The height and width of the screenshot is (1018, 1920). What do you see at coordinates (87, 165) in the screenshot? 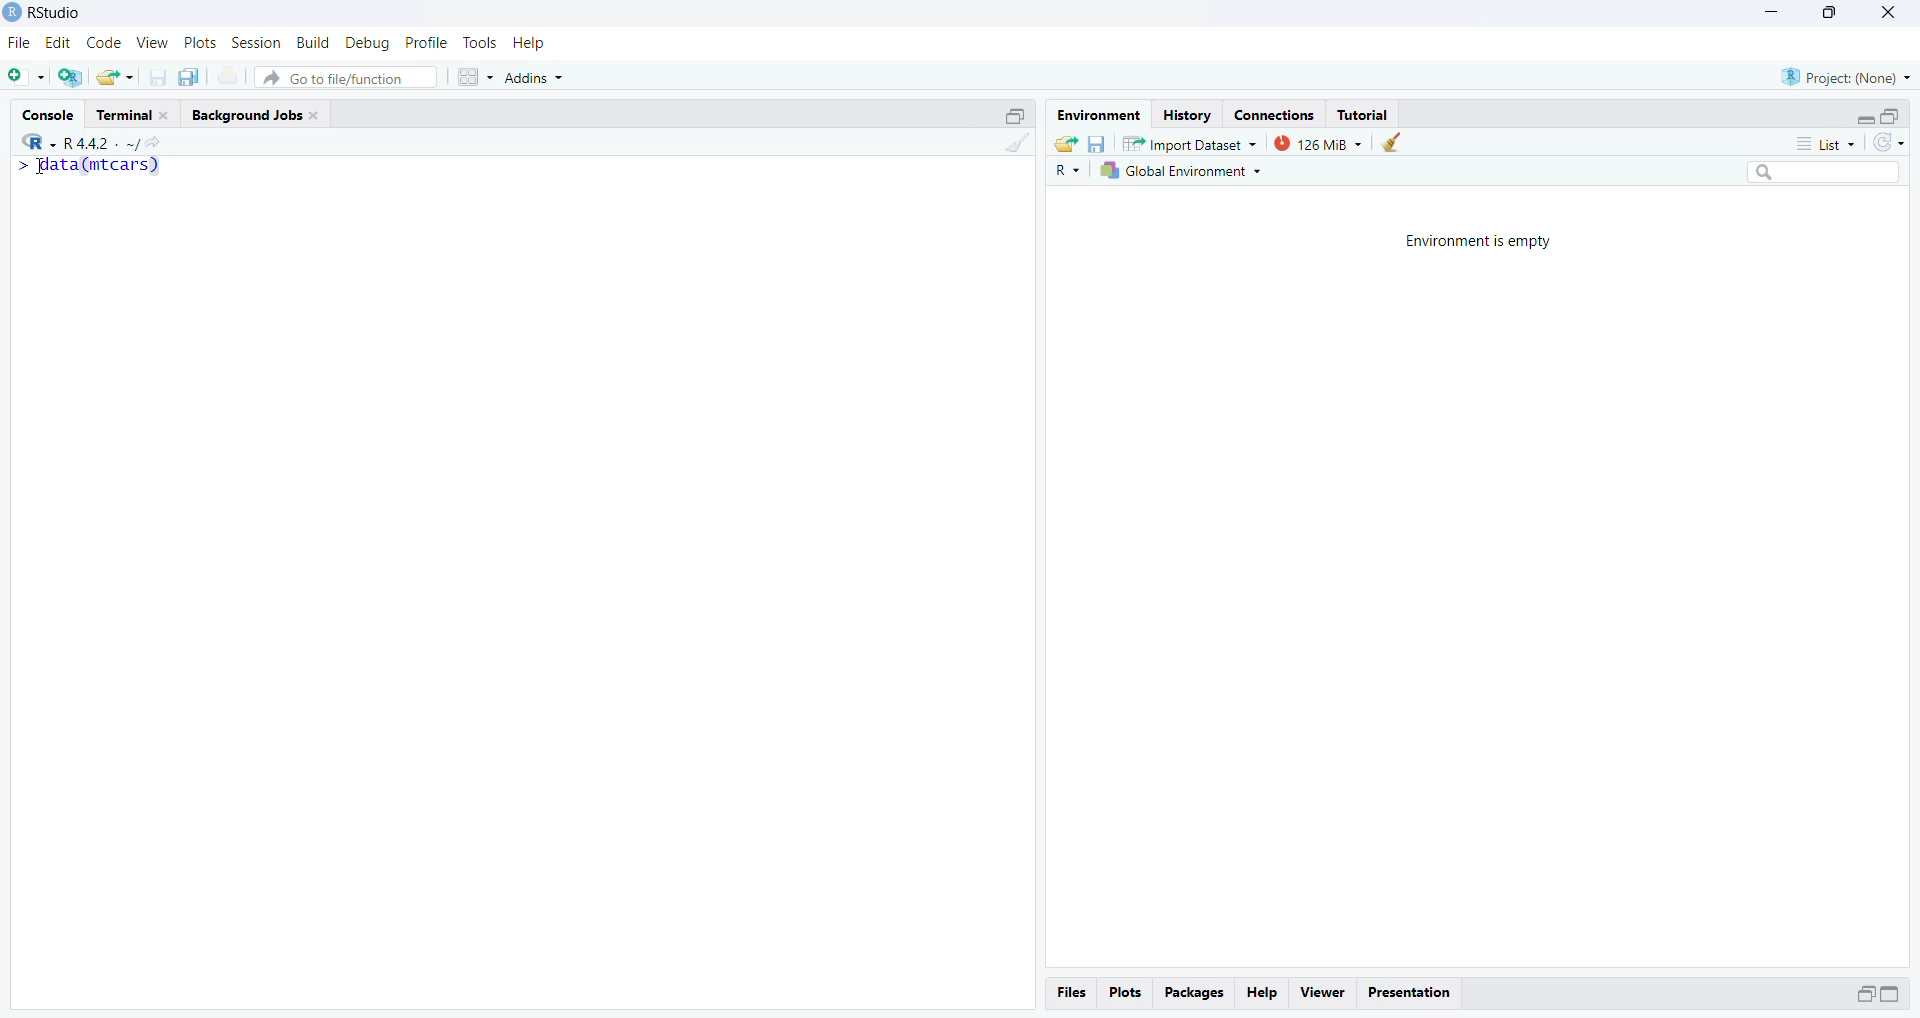
I see `data(mtcars)` at bounding box center [87, 165].